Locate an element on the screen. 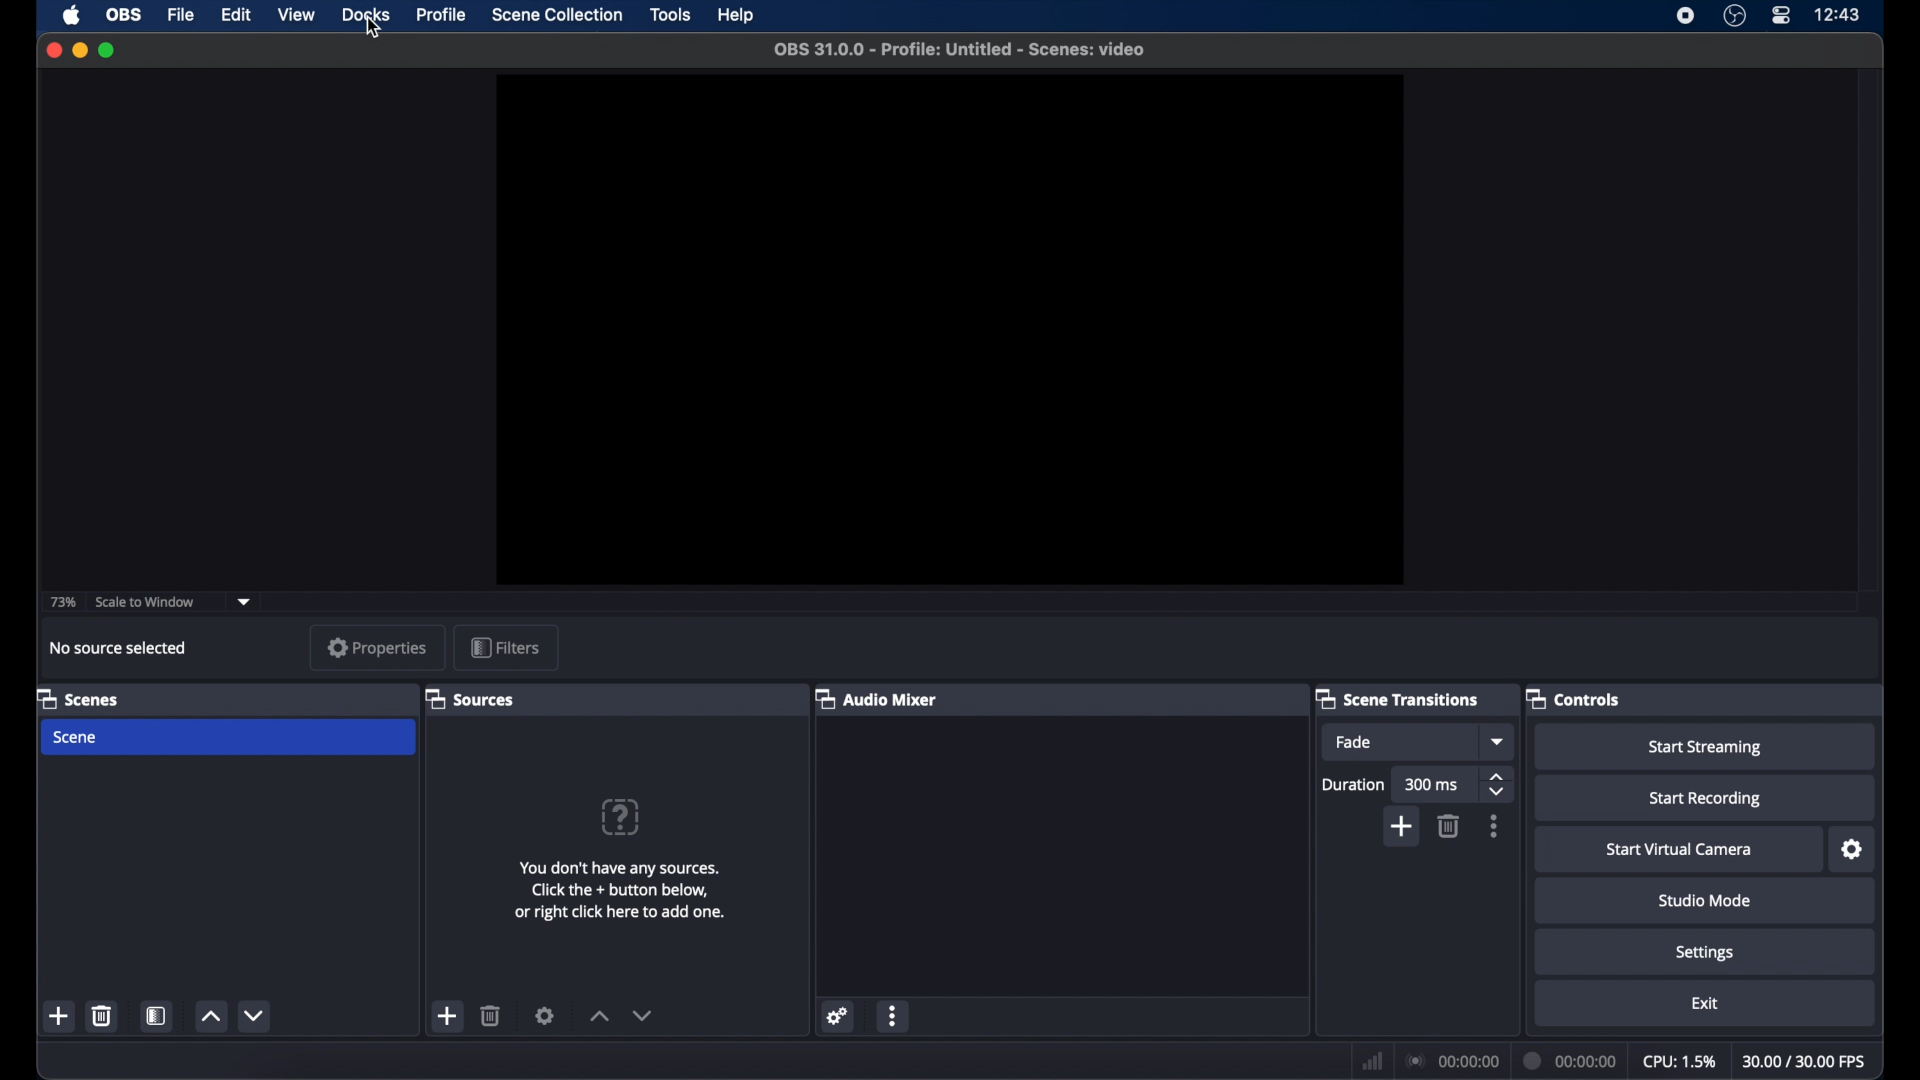 Image resolution: width=1920 pixels, height=1080 pixels. studio mode is located at coordinates (1704, 901).